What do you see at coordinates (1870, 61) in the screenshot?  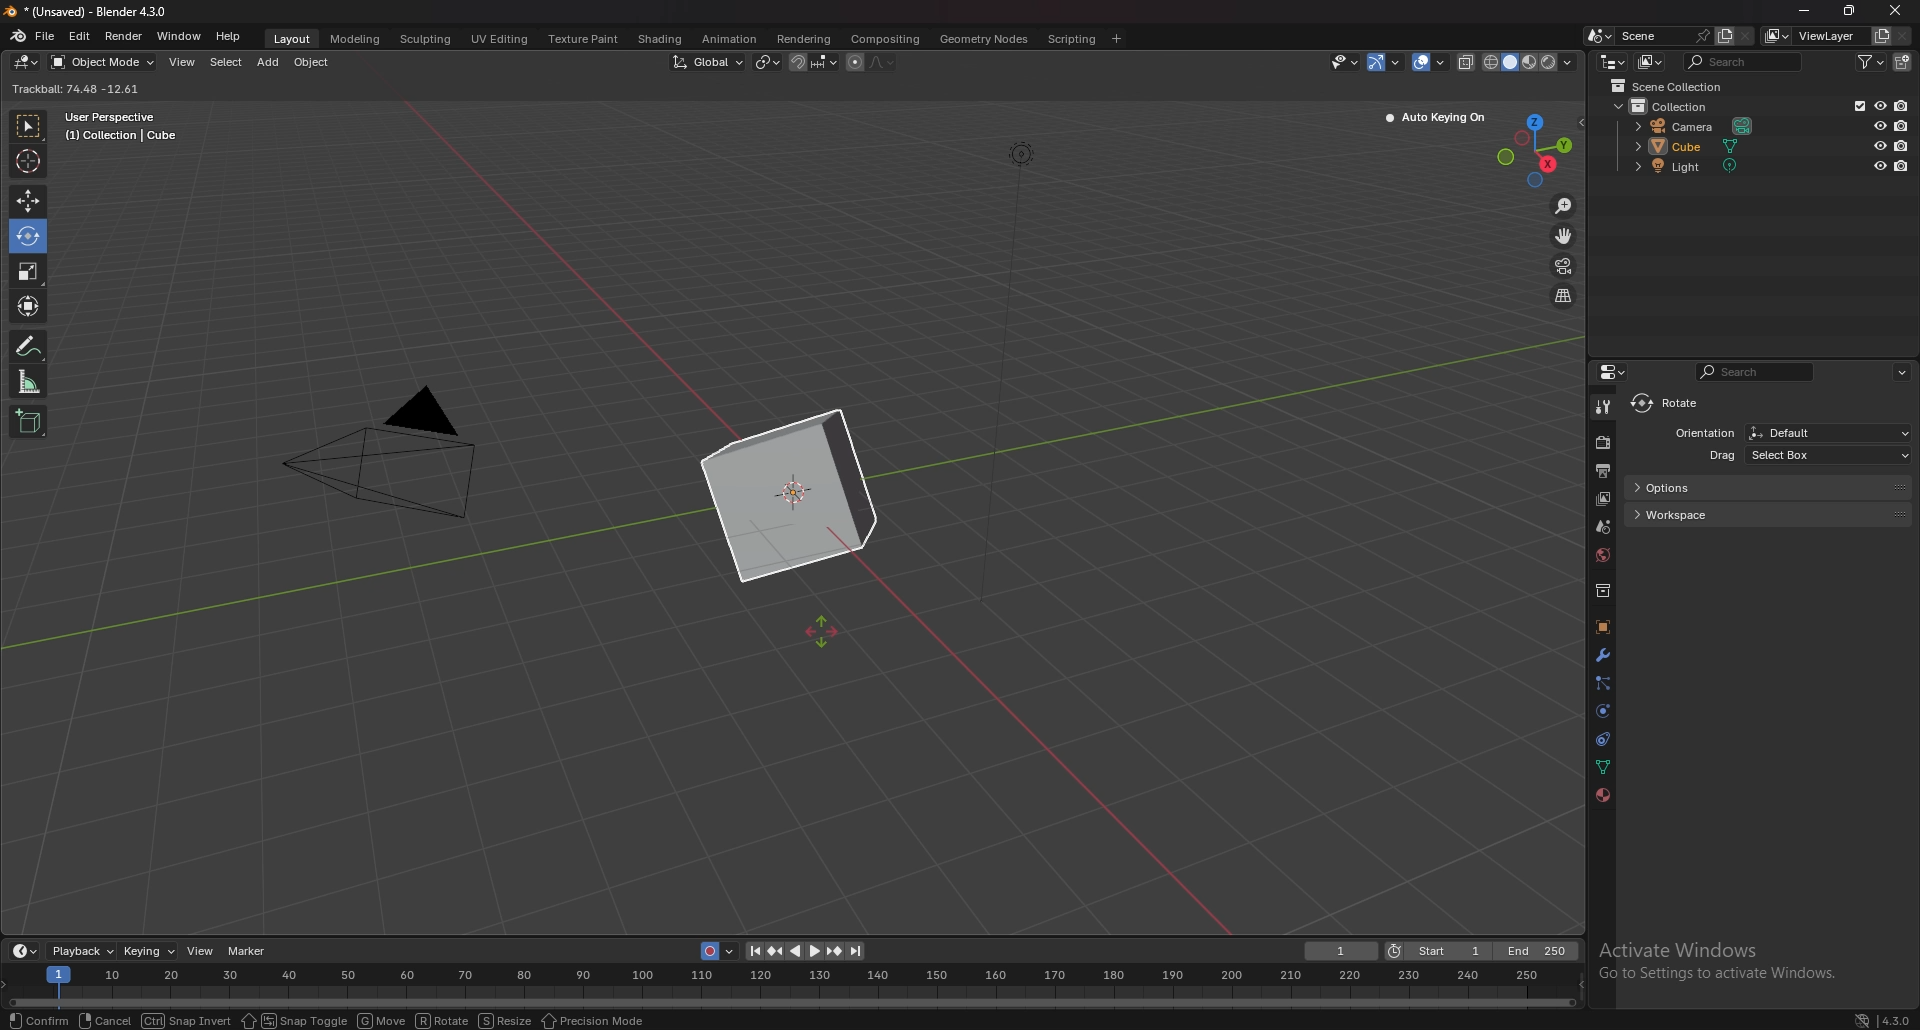 I see `filter` at bounding box center [1870, 61].